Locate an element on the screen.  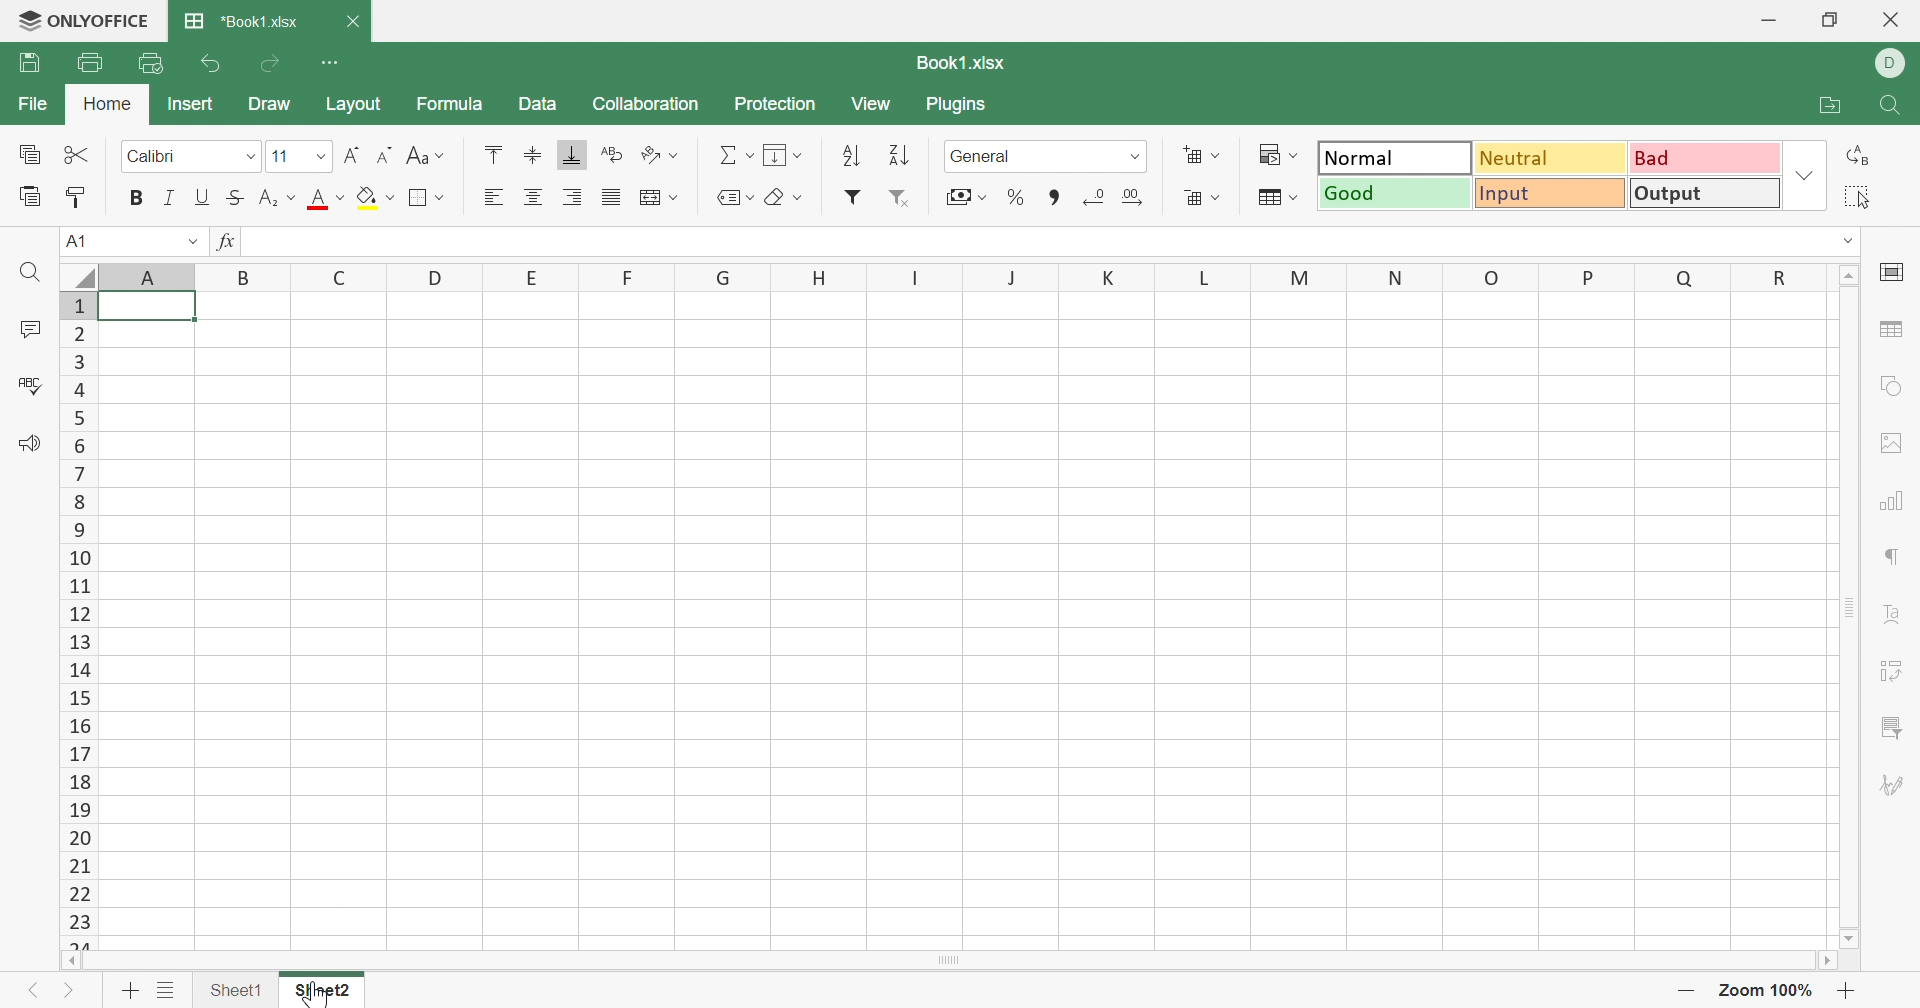
Scroll Bar is located at coordinates (1852, 609).